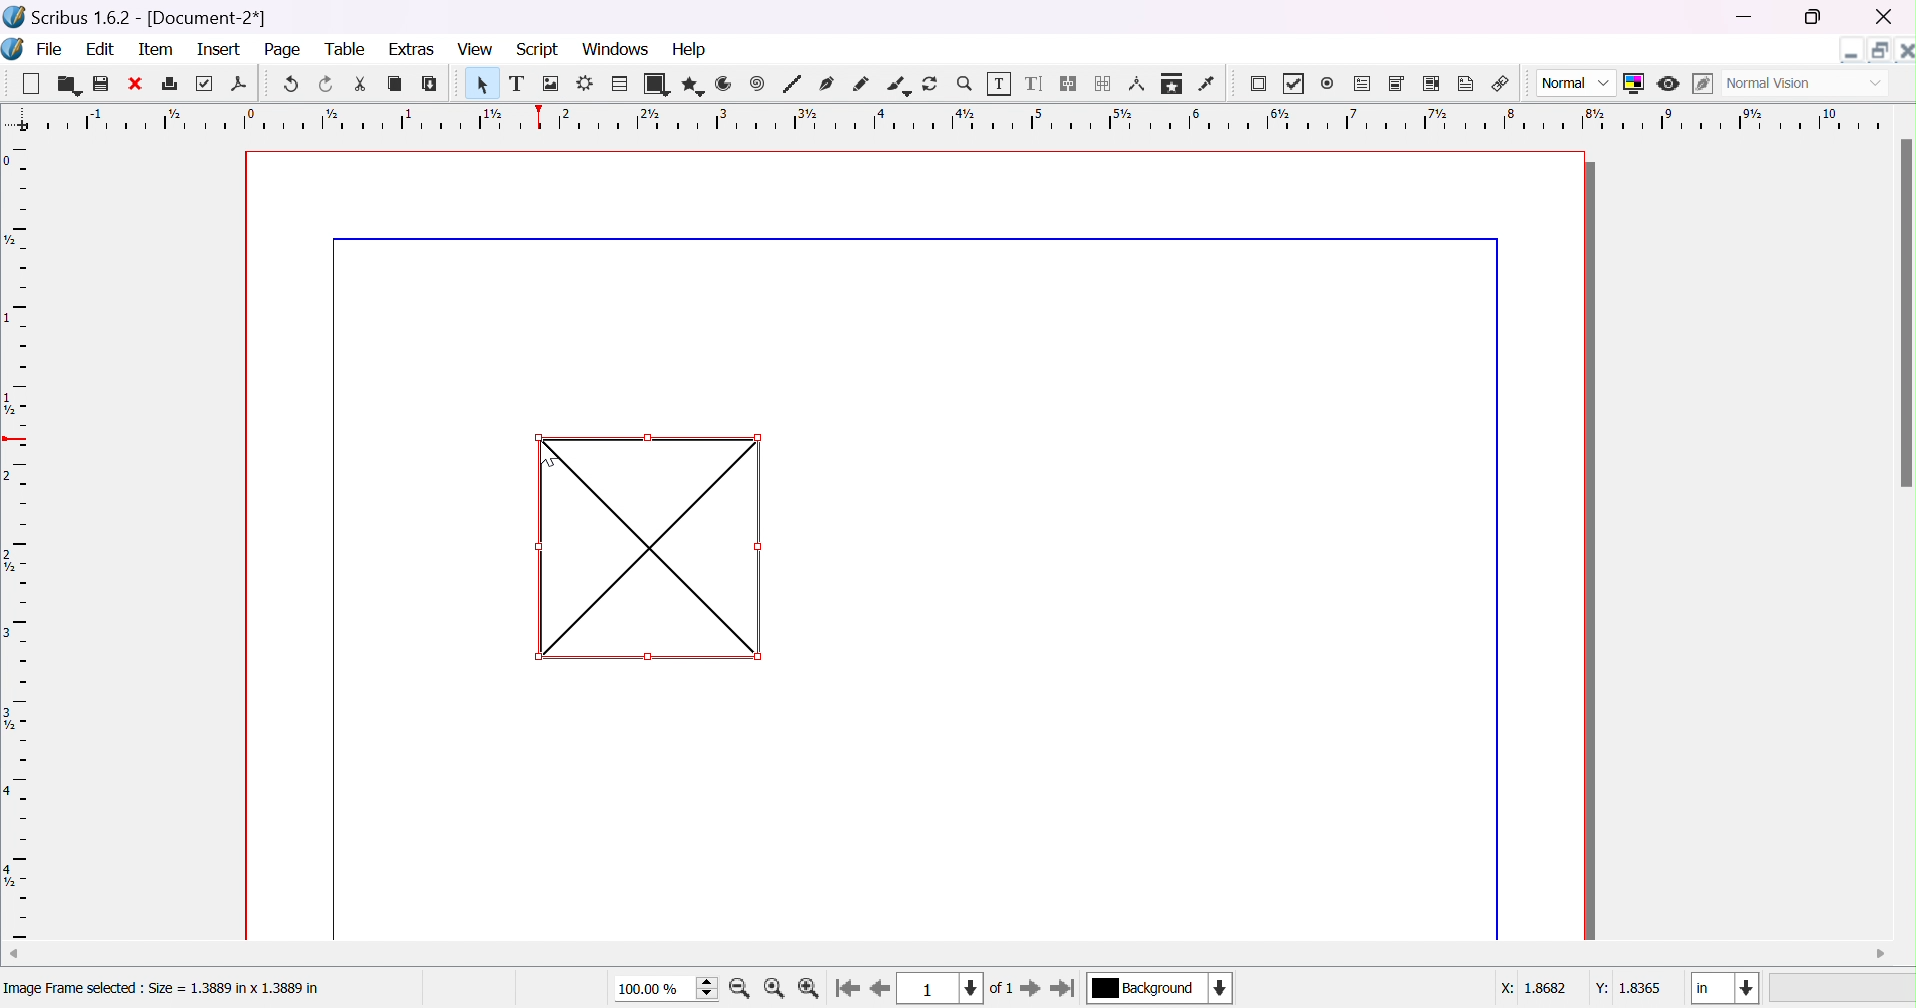 The height and width of the screenshot is (1008, 1916). I want to click on current layer, so click(1161, 987).